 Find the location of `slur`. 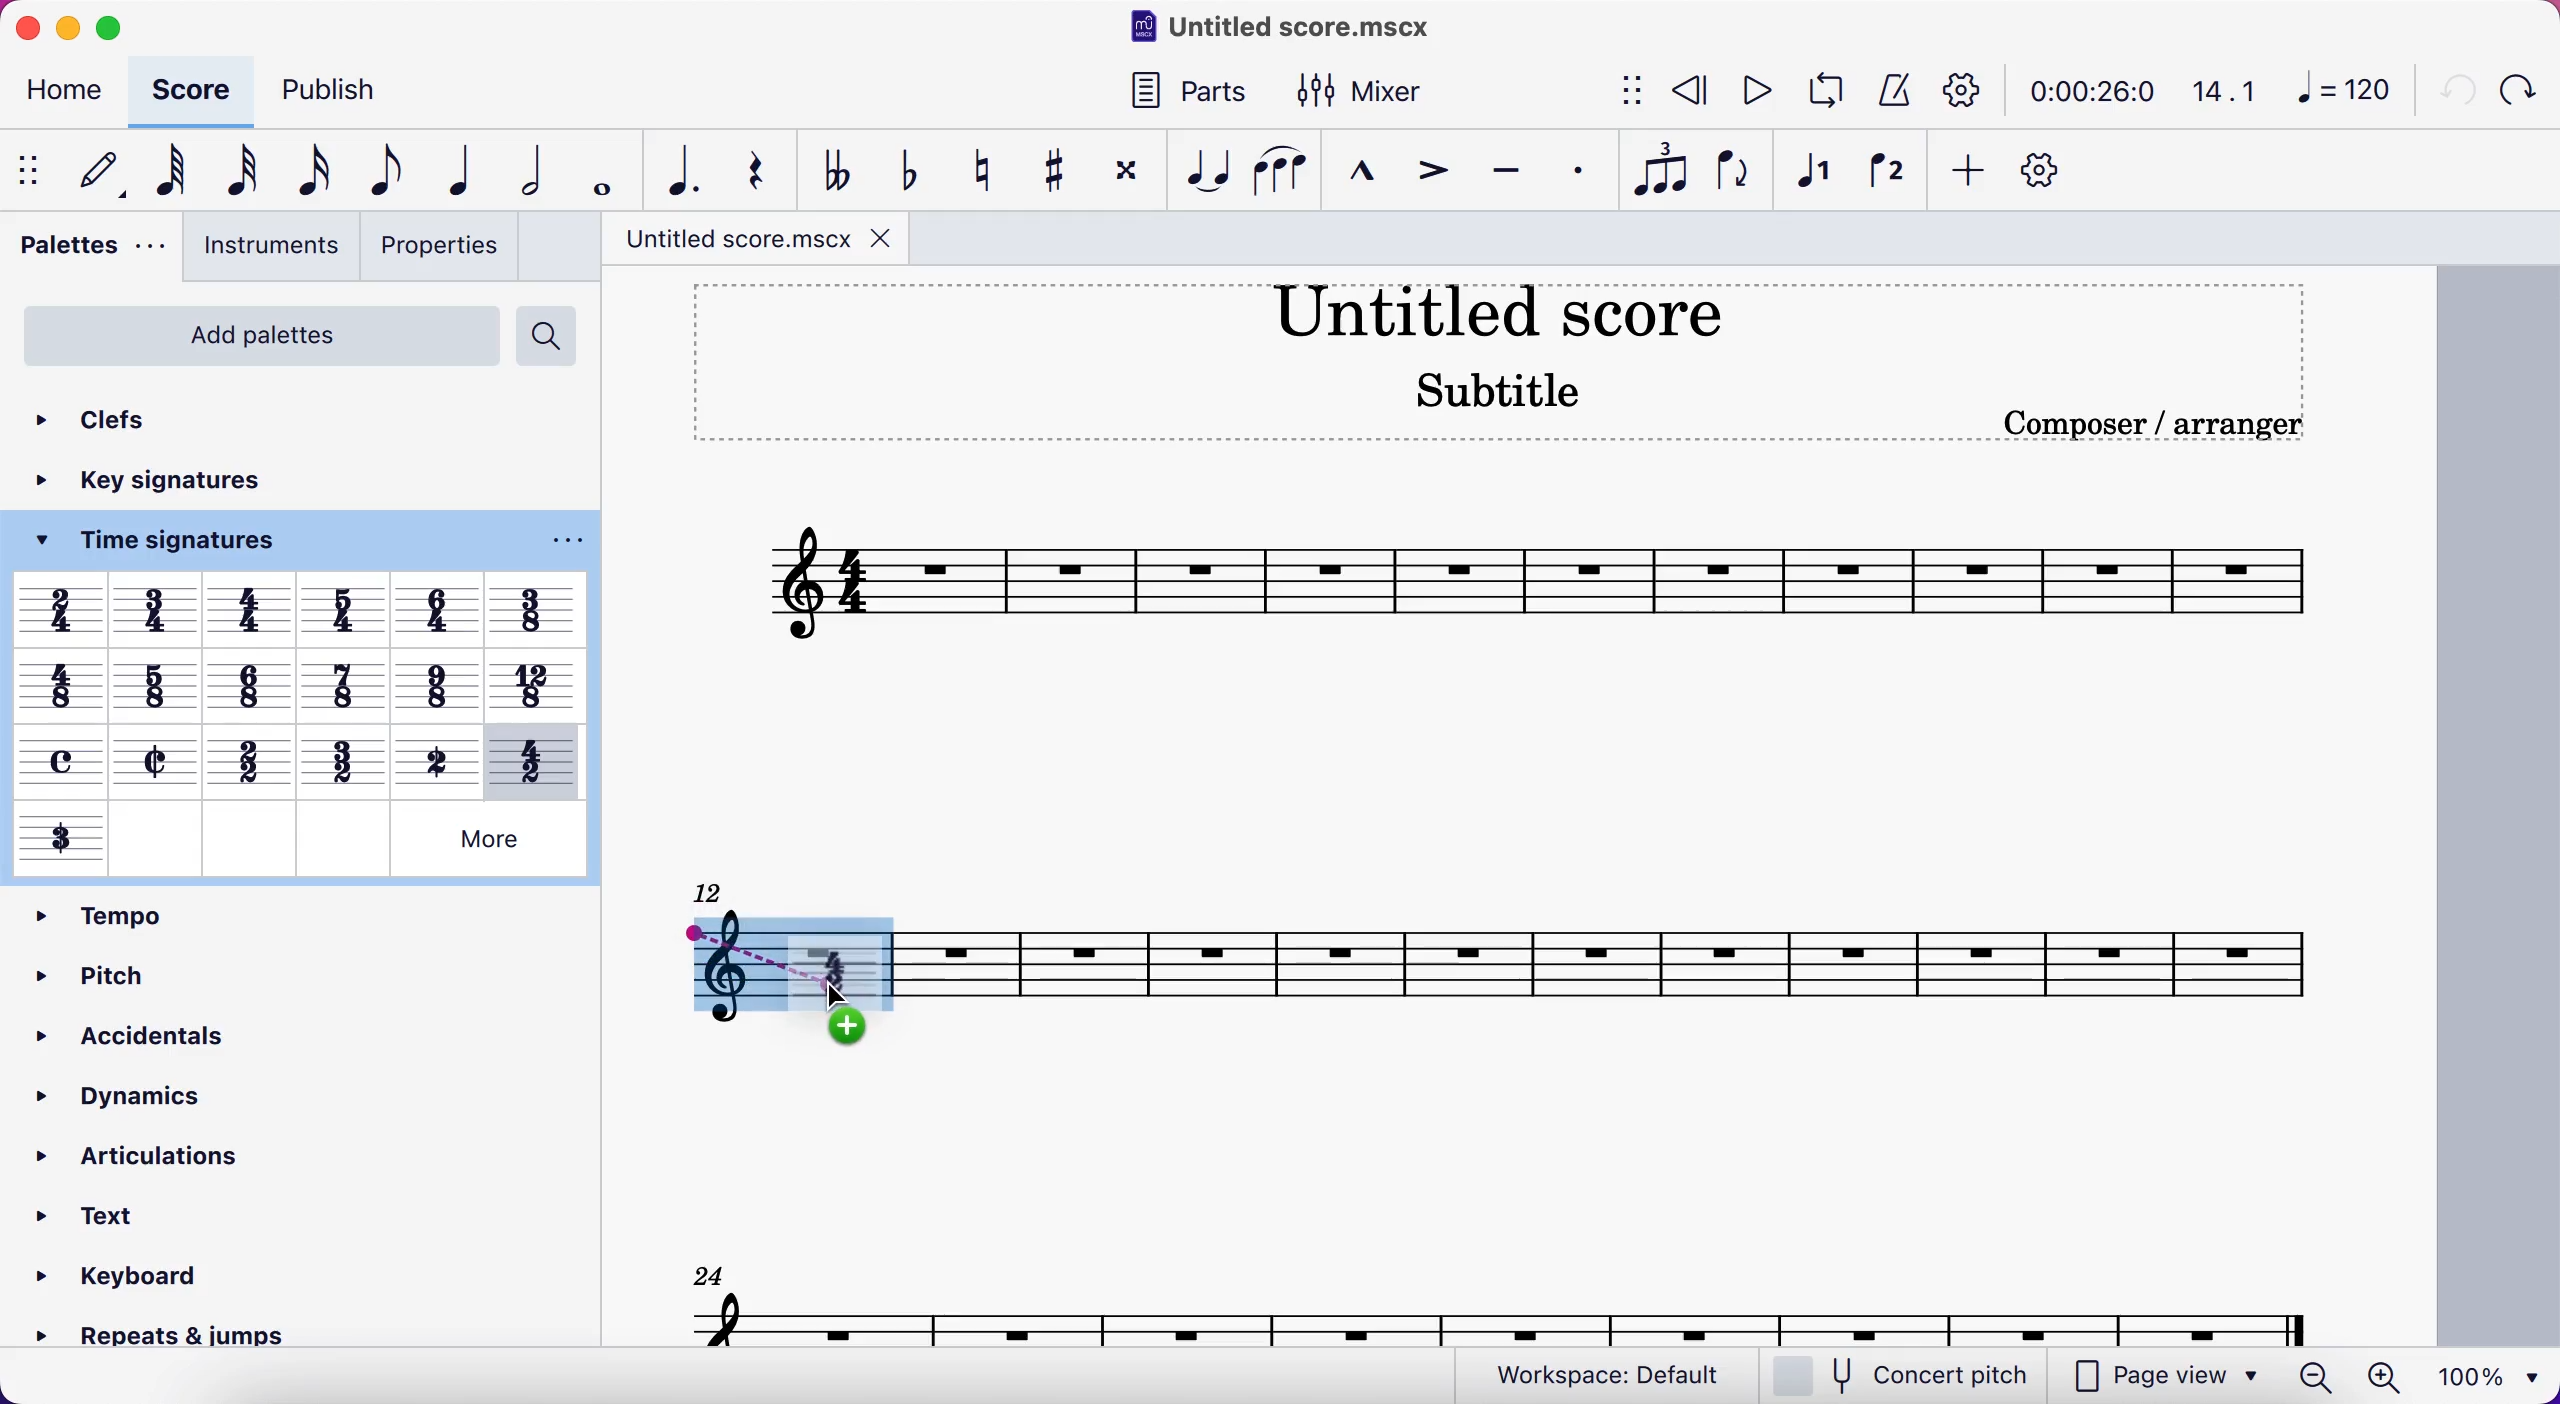

slur is located at coordinates (1277, 170).